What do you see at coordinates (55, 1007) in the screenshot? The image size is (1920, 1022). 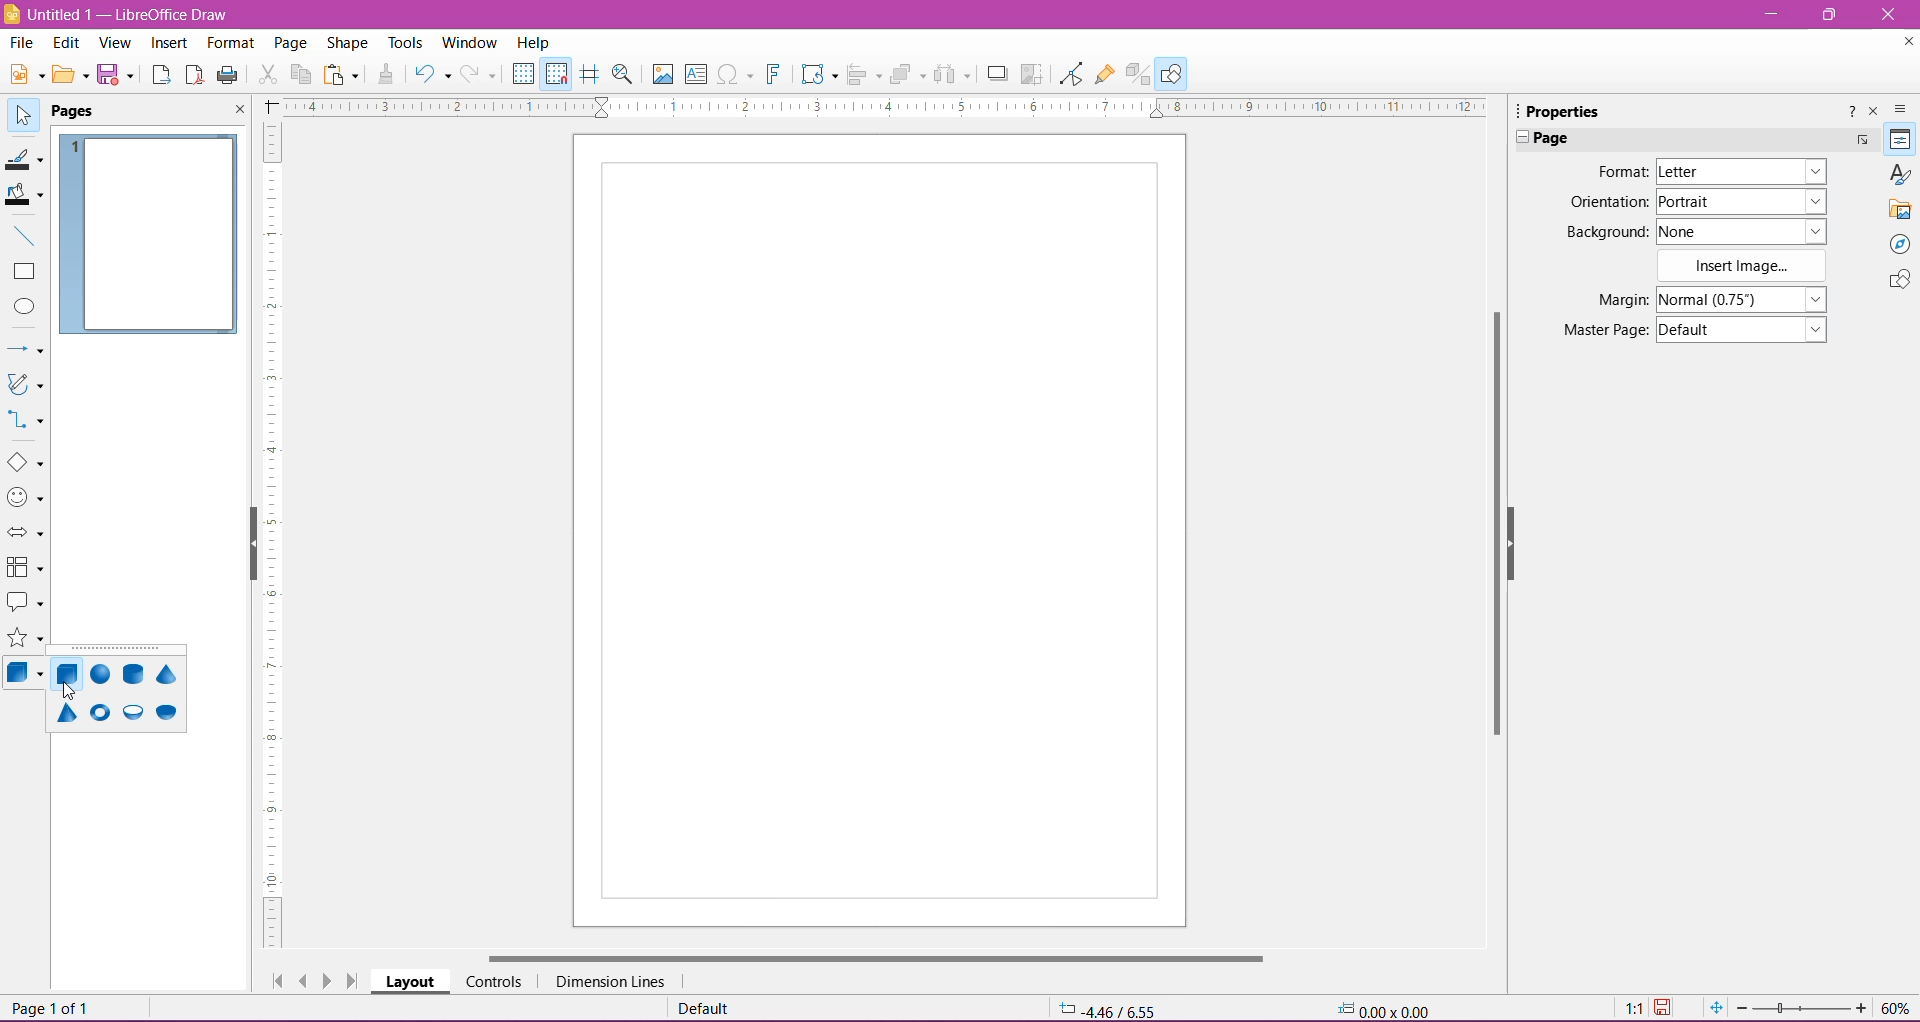 I see `Page Number` at bounding box center [55, 1007].